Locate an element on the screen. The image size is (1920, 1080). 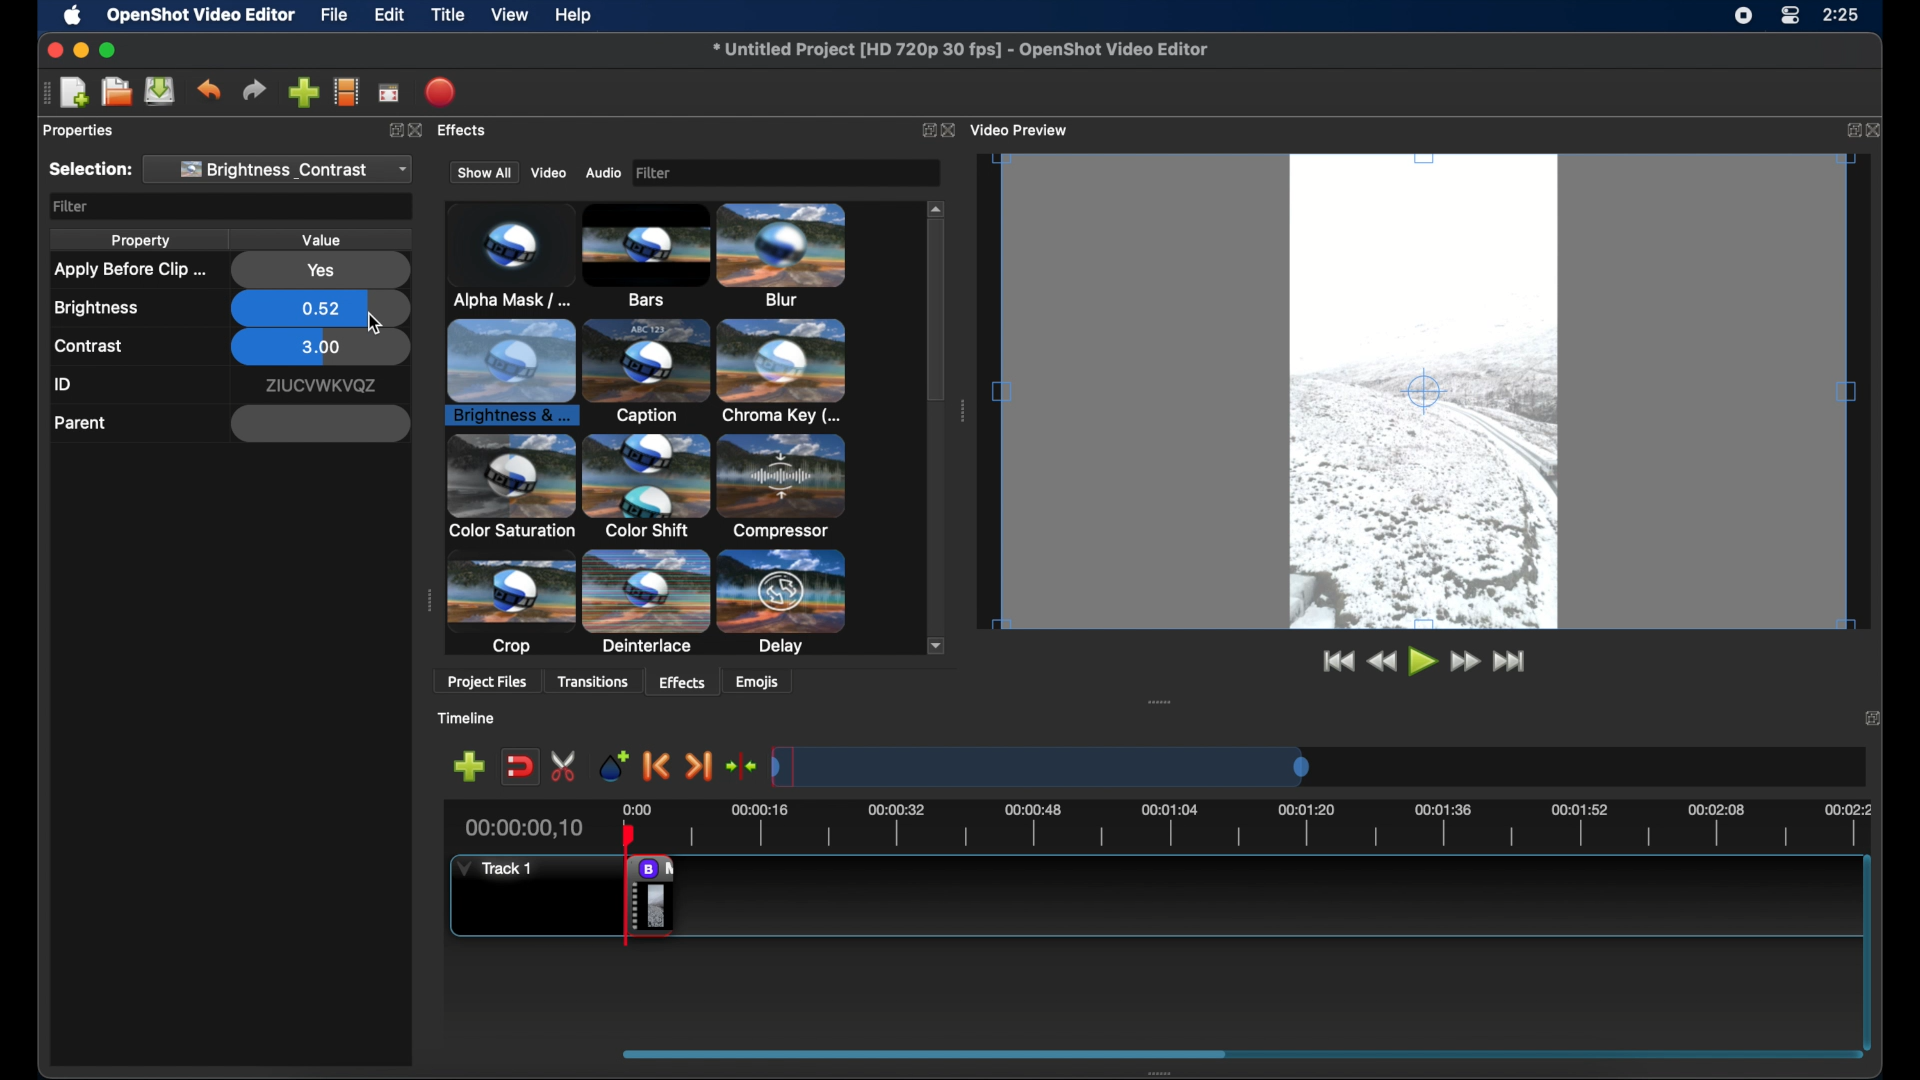
parent is located at coordinates (80, 423).